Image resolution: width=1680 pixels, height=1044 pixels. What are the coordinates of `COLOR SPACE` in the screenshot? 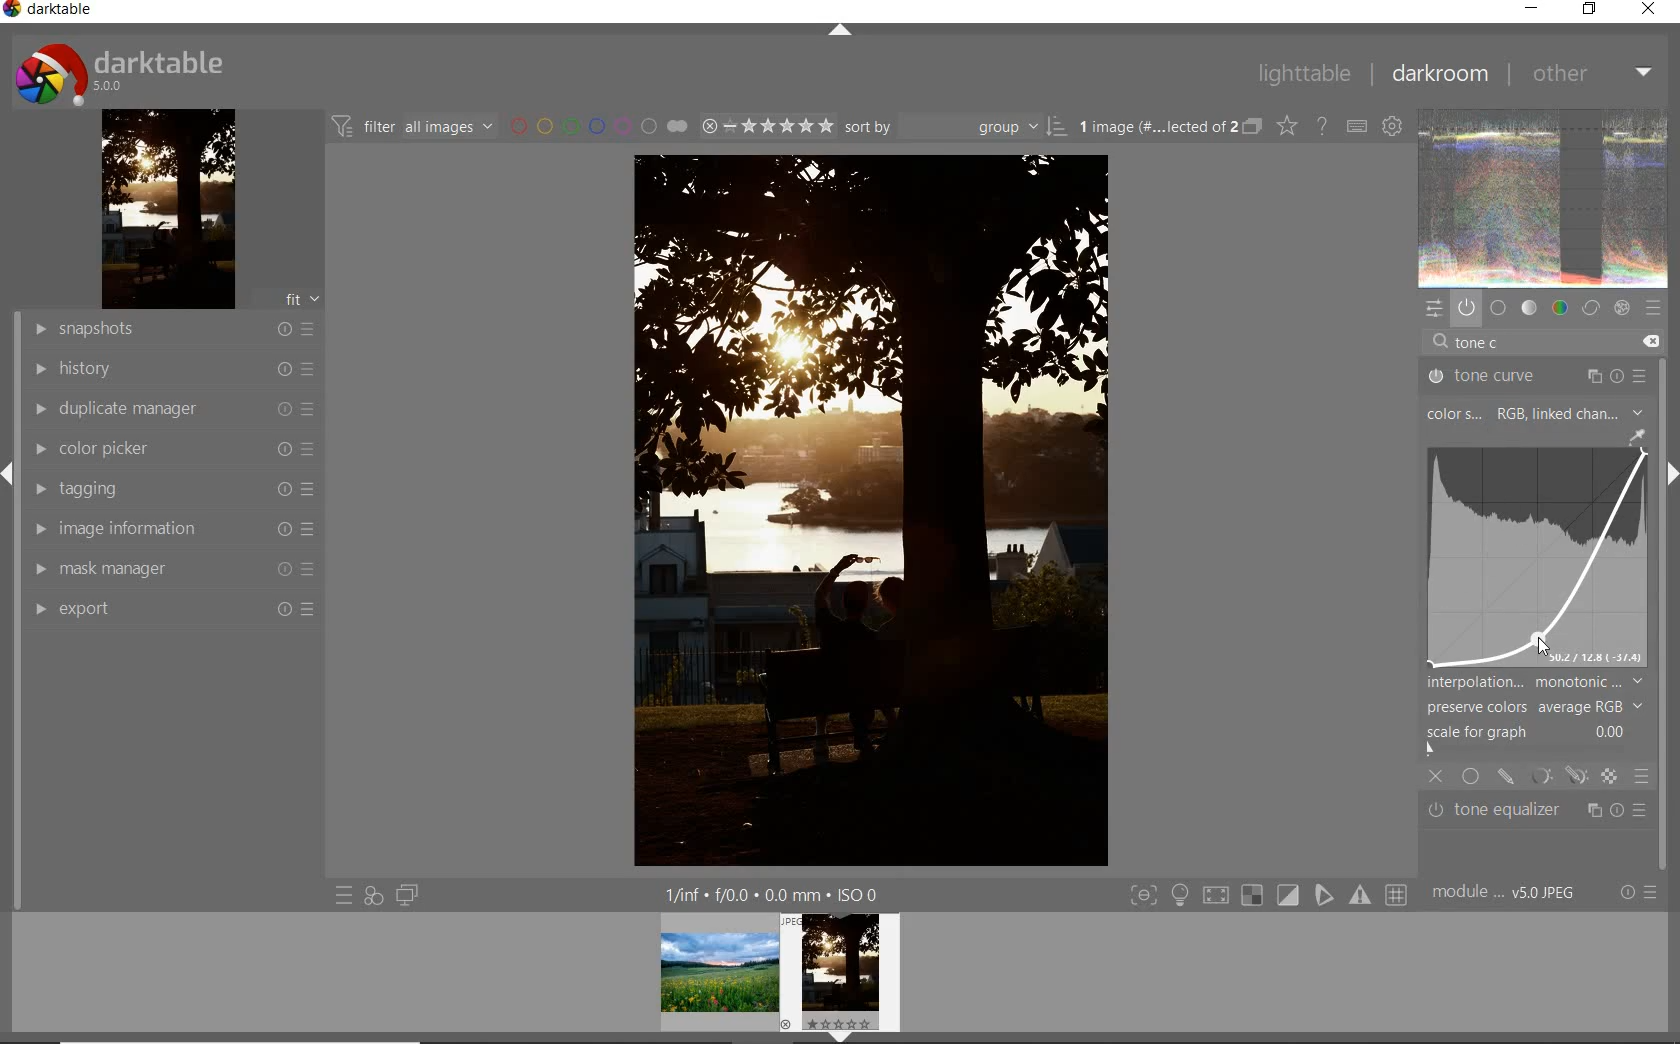 It's located at (1456, 415).